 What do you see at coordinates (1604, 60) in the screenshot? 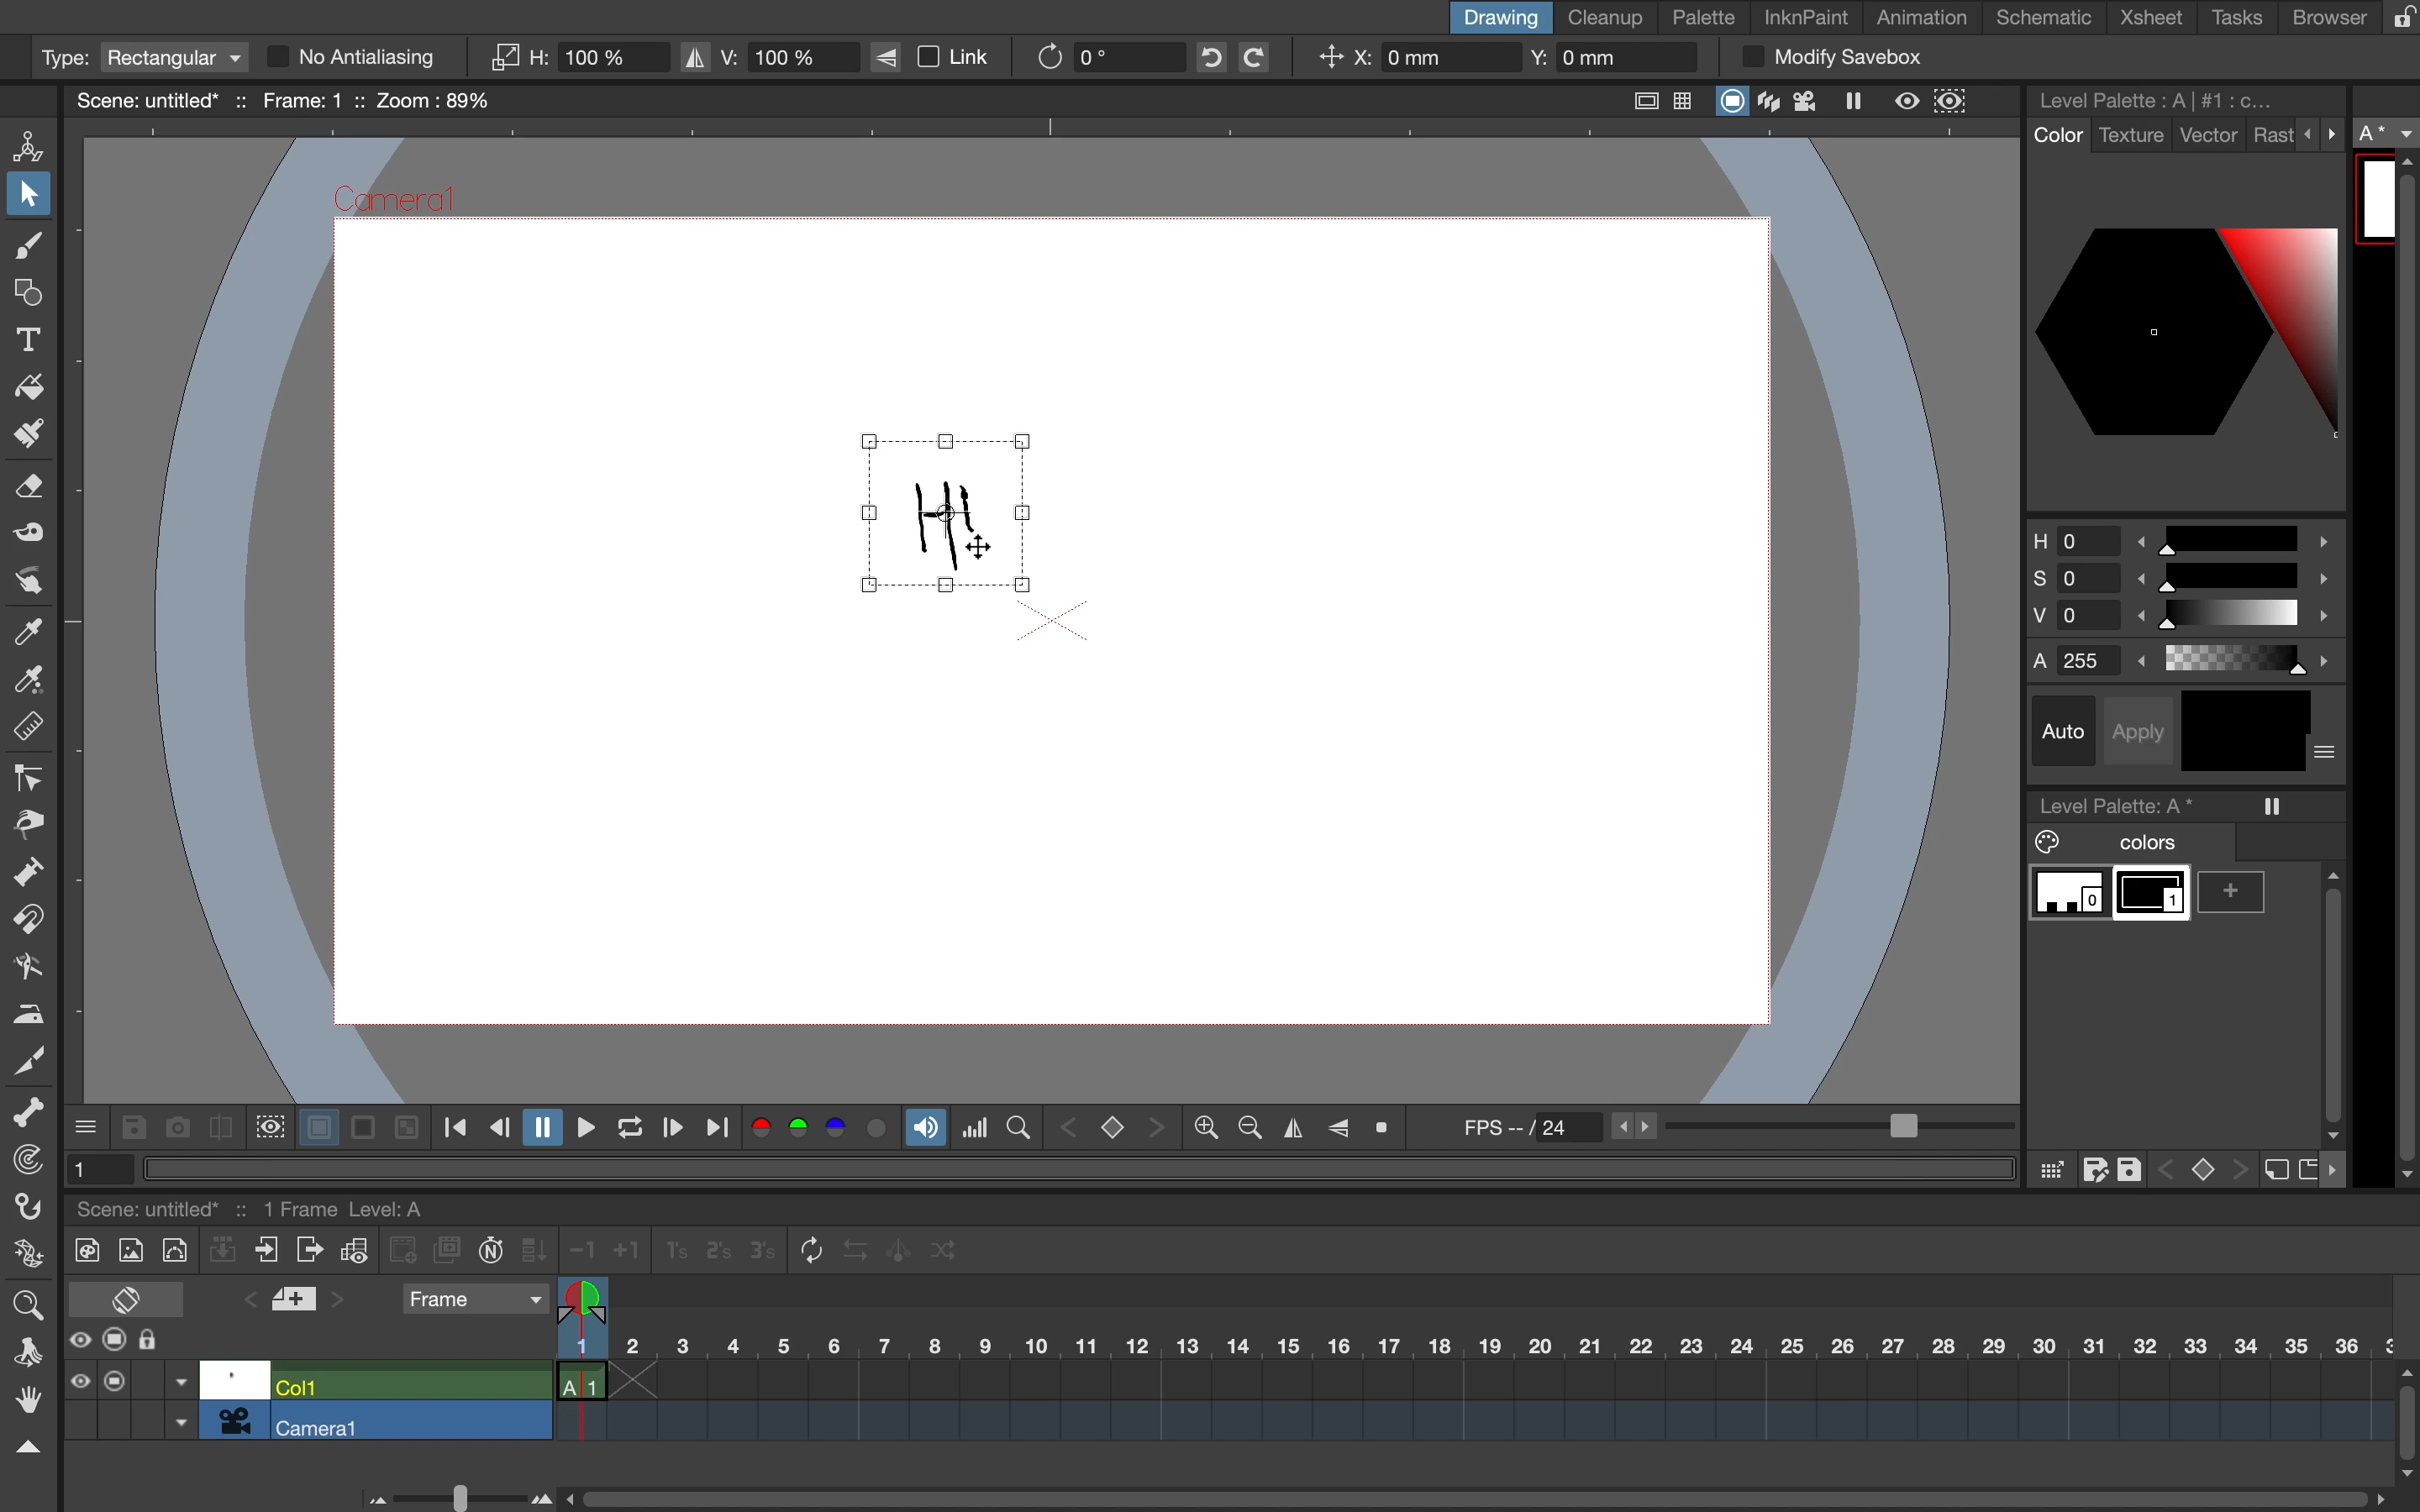
I see `y coordinate` at bounding box center [1604, 60].